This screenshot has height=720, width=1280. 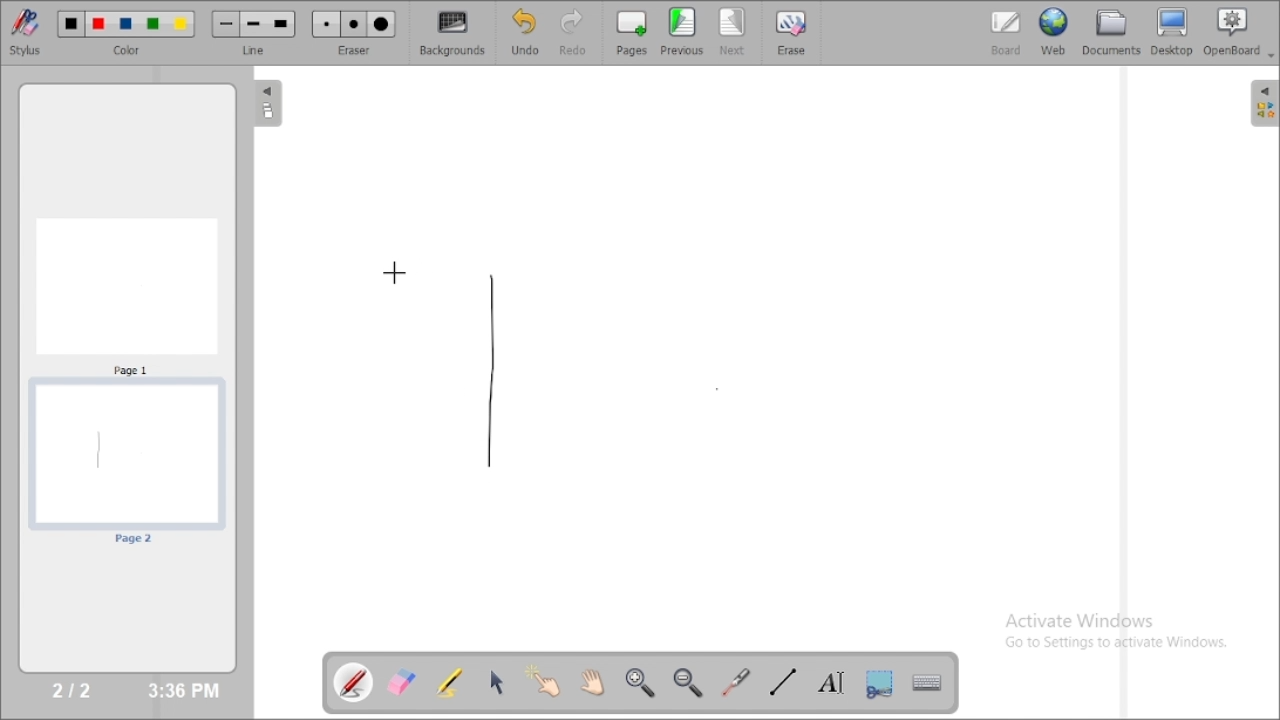 What do you see at coordinates (1054, 31) in the screenshot?
I see `web` at bounding box center [1054, 31].